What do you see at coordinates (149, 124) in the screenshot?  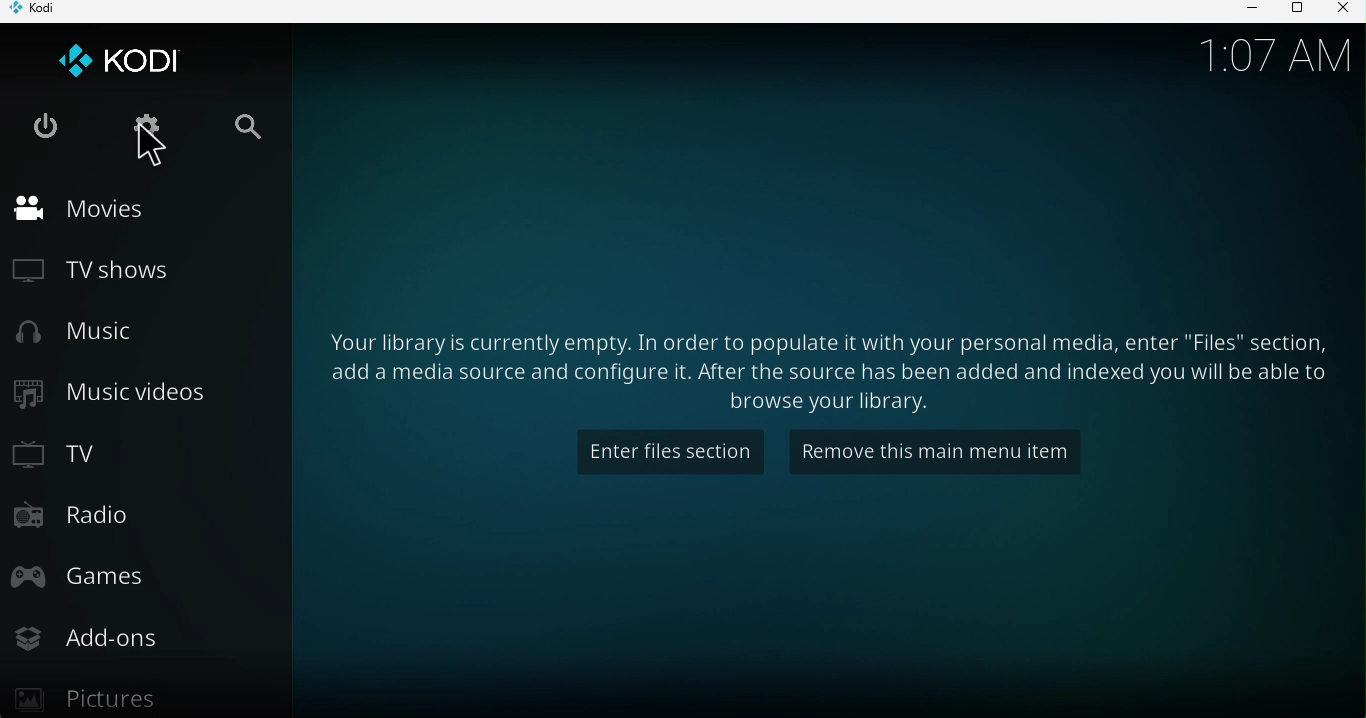 I see `Settings` at bounding box center [149, 124].